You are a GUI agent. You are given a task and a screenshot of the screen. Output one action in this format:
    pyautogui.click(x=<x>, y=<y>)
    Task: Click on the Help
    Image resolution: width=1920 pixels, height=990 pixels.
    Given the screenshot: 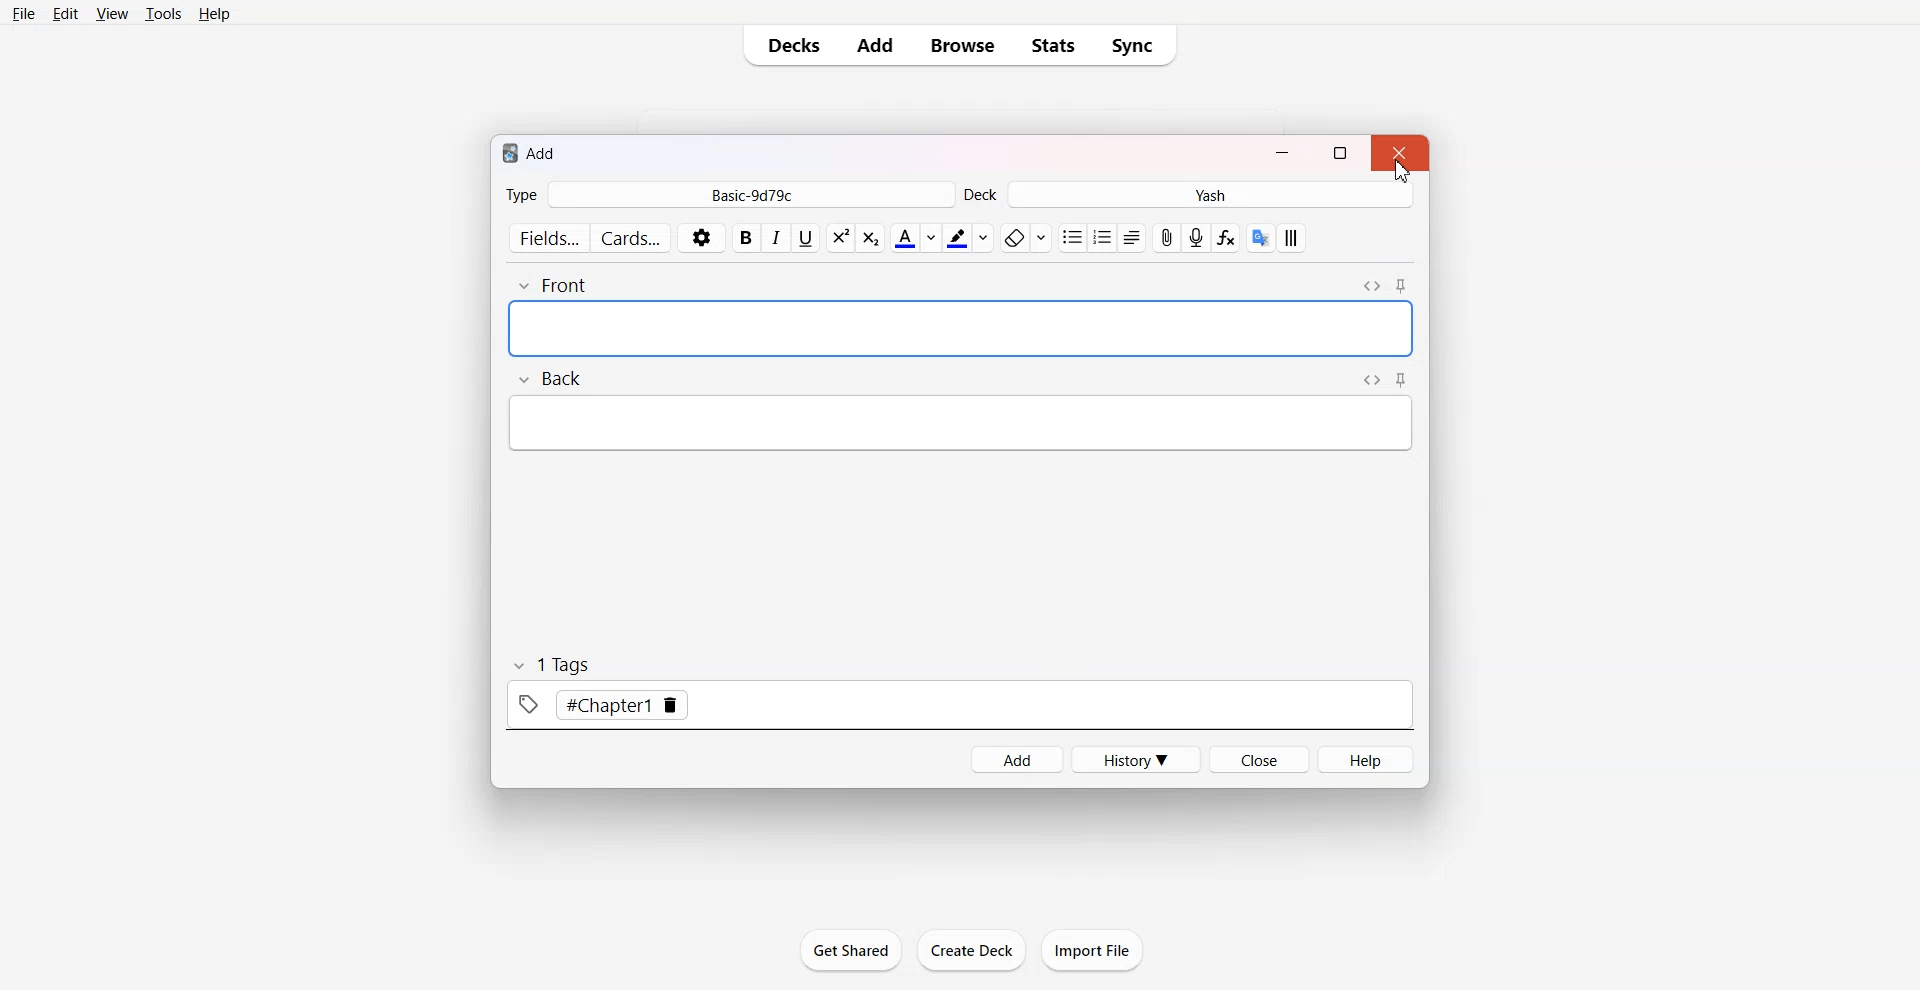 What is the action you would take?
    pyautogui.click(x=218, y=15)
    